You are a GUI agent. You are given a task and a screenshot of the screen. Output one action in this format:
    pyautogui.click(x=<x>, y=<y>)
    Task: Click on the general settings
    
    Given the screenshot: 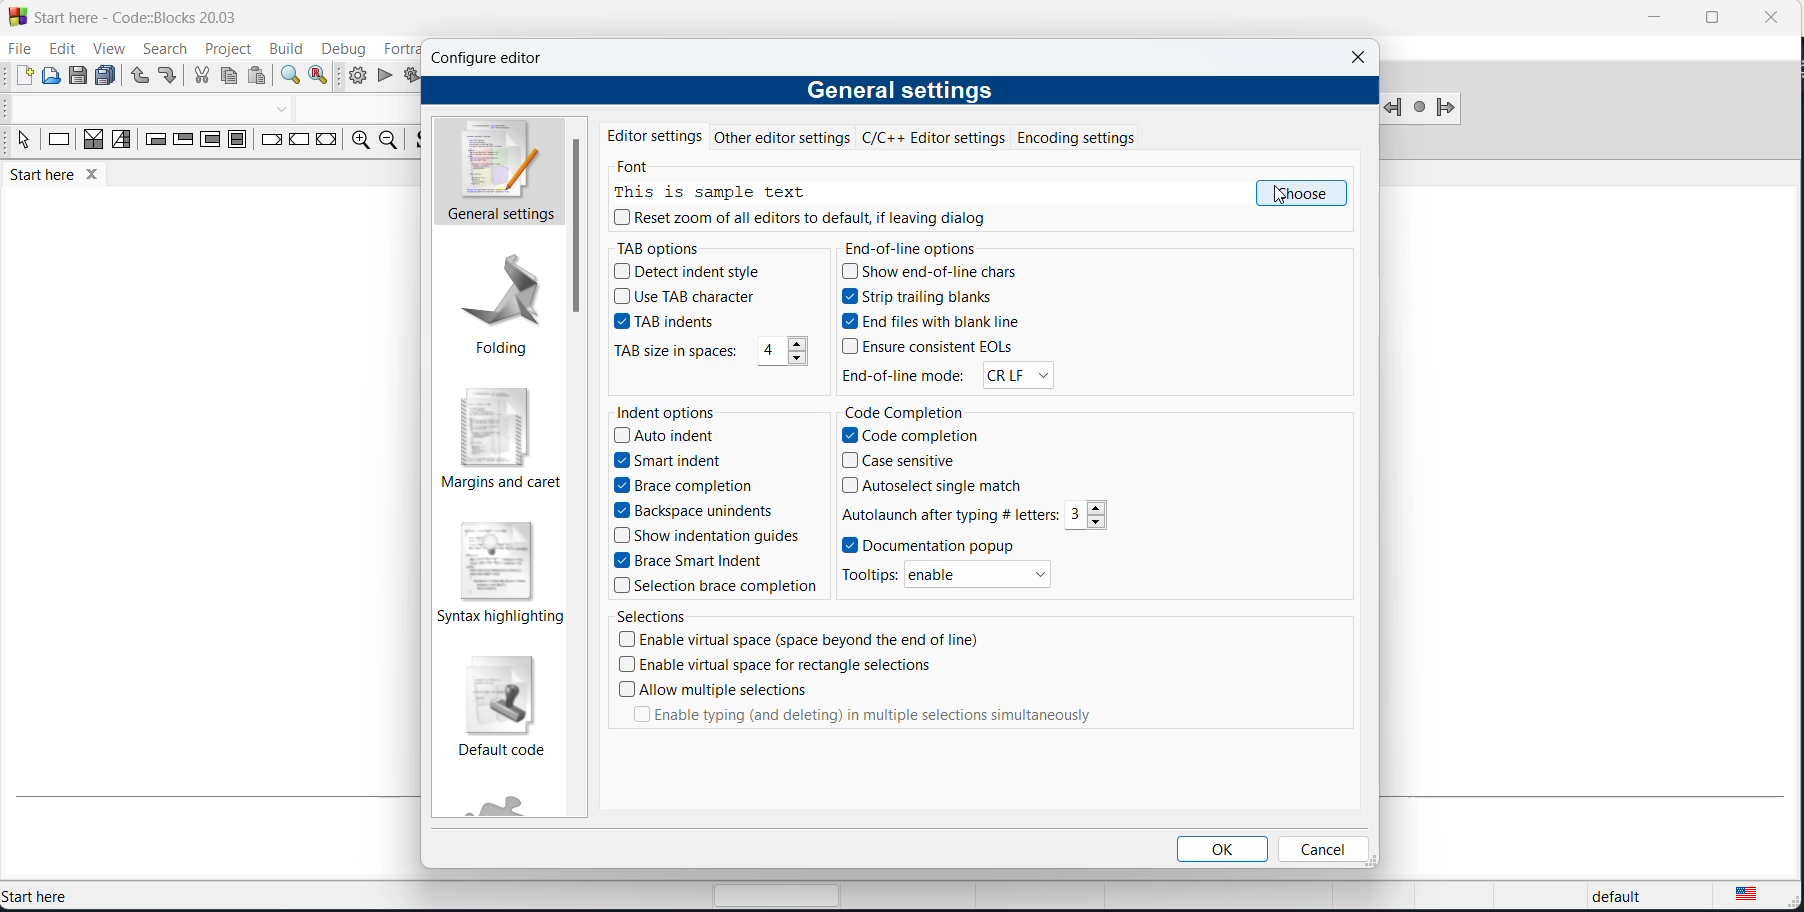 What is the action you would take?
    pyautogui.click(x=898, y=92)
    